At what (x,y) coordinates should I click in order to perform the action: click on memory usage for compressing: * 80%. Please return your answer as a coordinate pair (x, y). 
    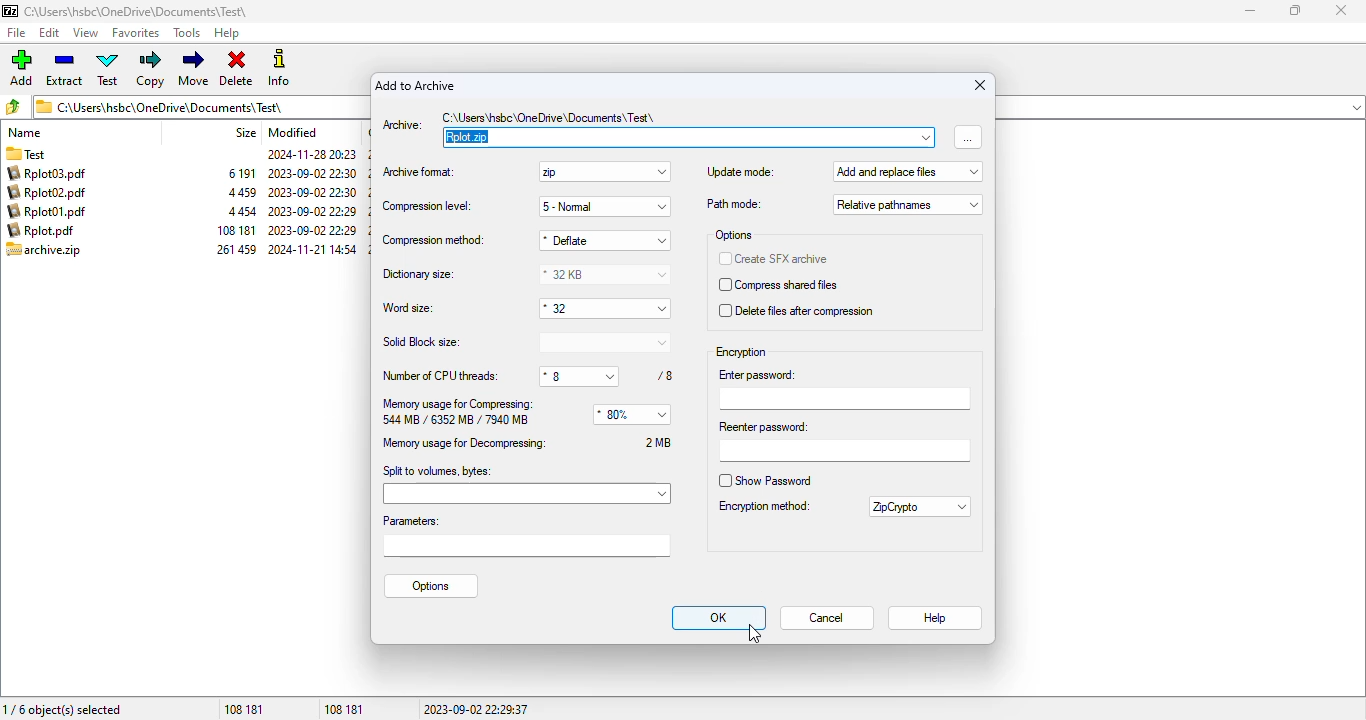
    Looking at the image, I should click on (524, 411).